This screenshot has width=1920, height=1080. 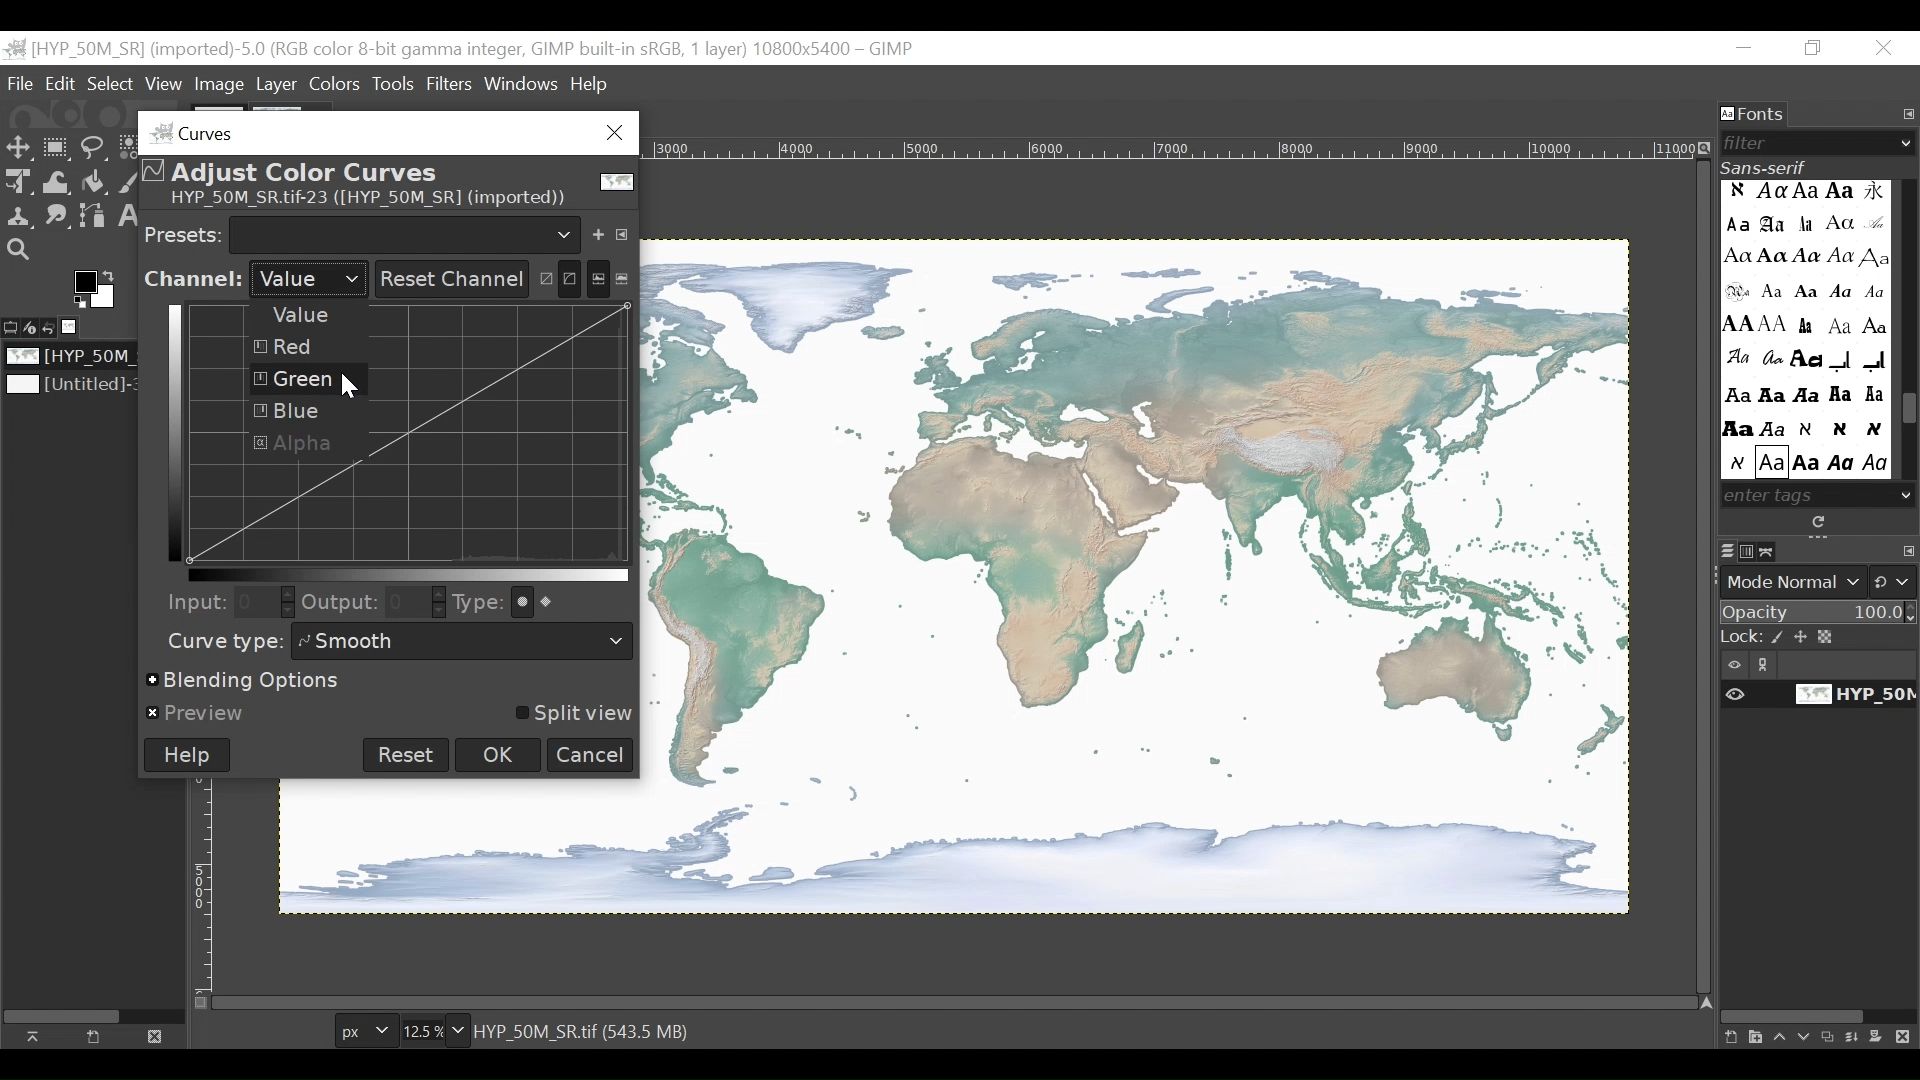 I want to click on Help, so click(x=187, y=755).